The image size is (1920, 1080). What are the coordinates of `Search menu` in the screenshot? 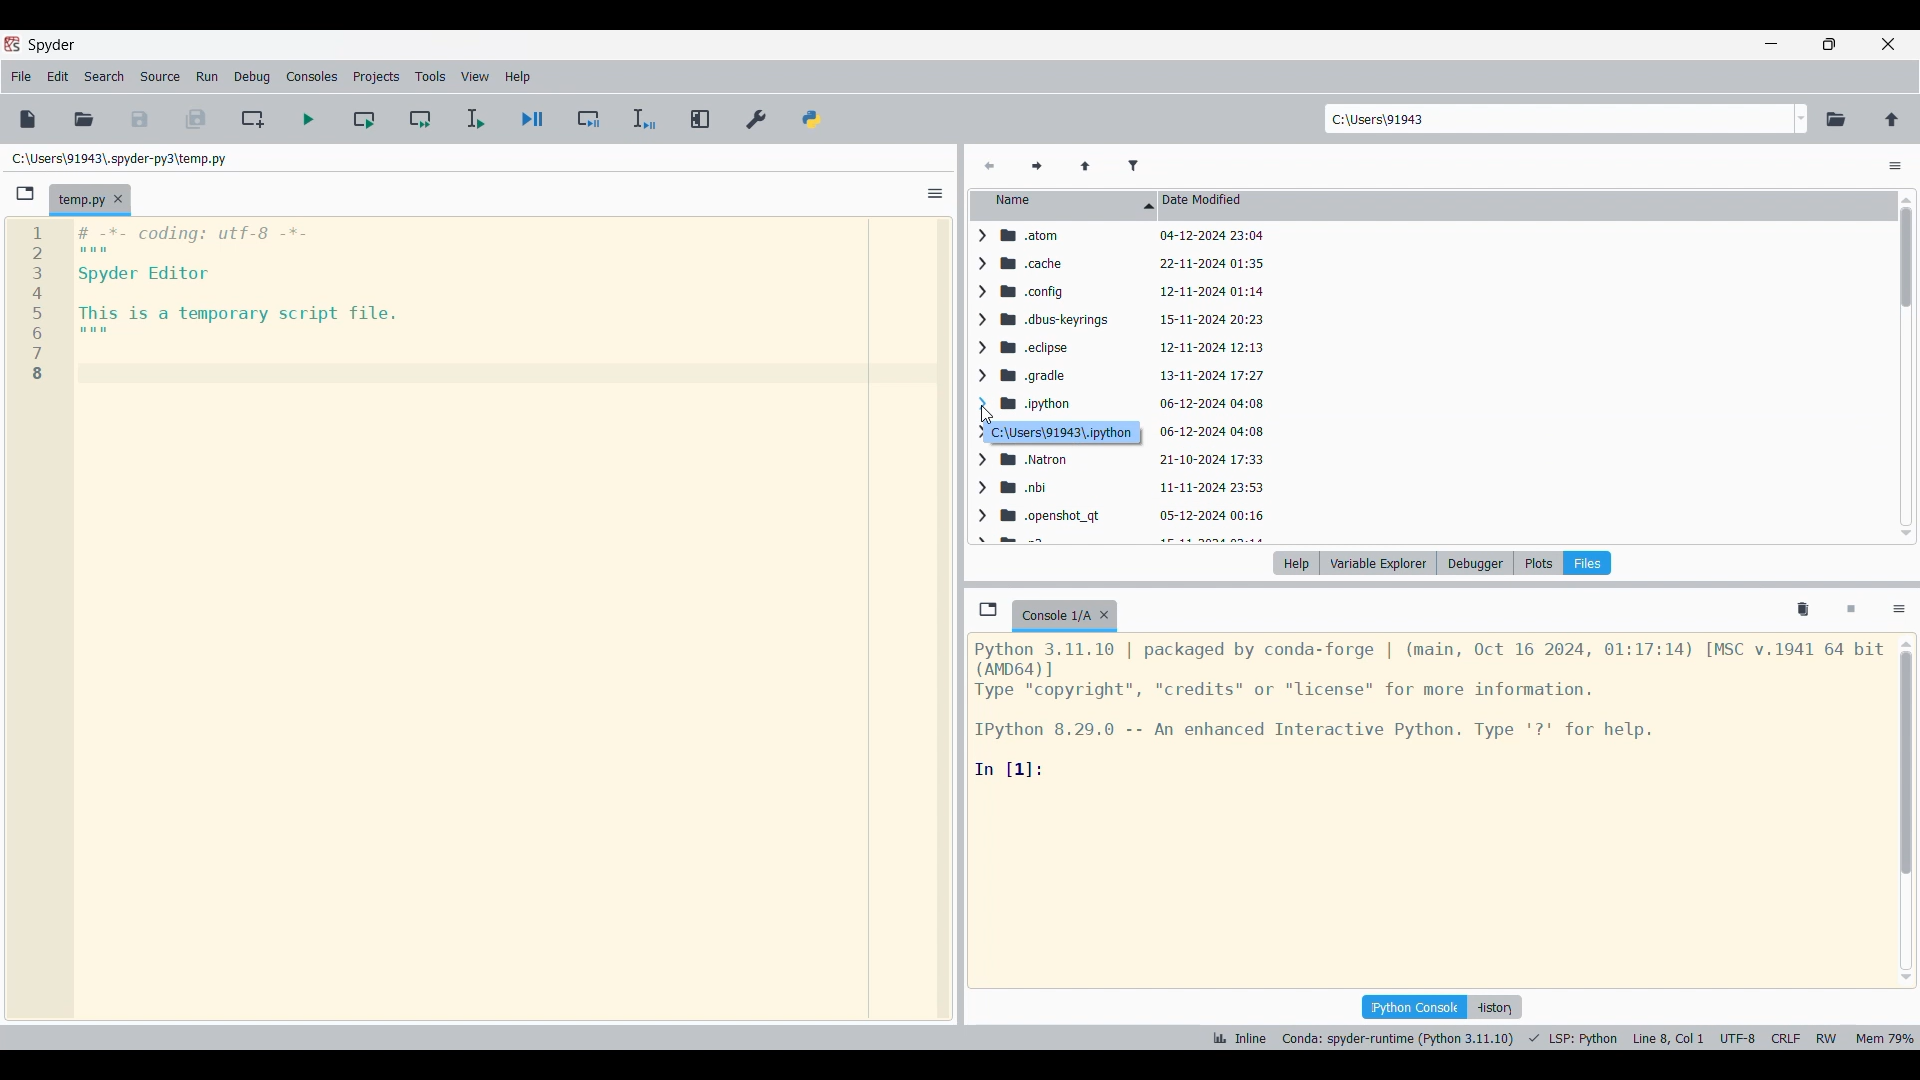 It's located at (105, 77).